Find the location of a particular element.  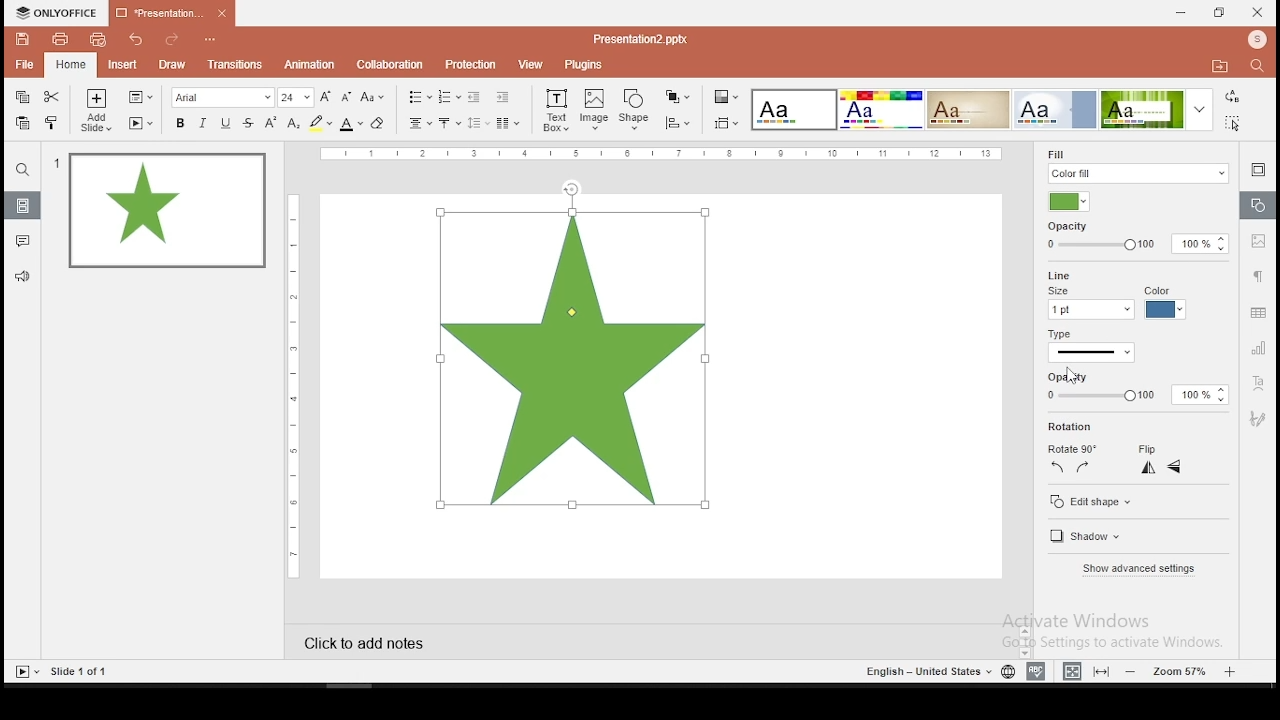

plugins is located at coordinates (584, 66).